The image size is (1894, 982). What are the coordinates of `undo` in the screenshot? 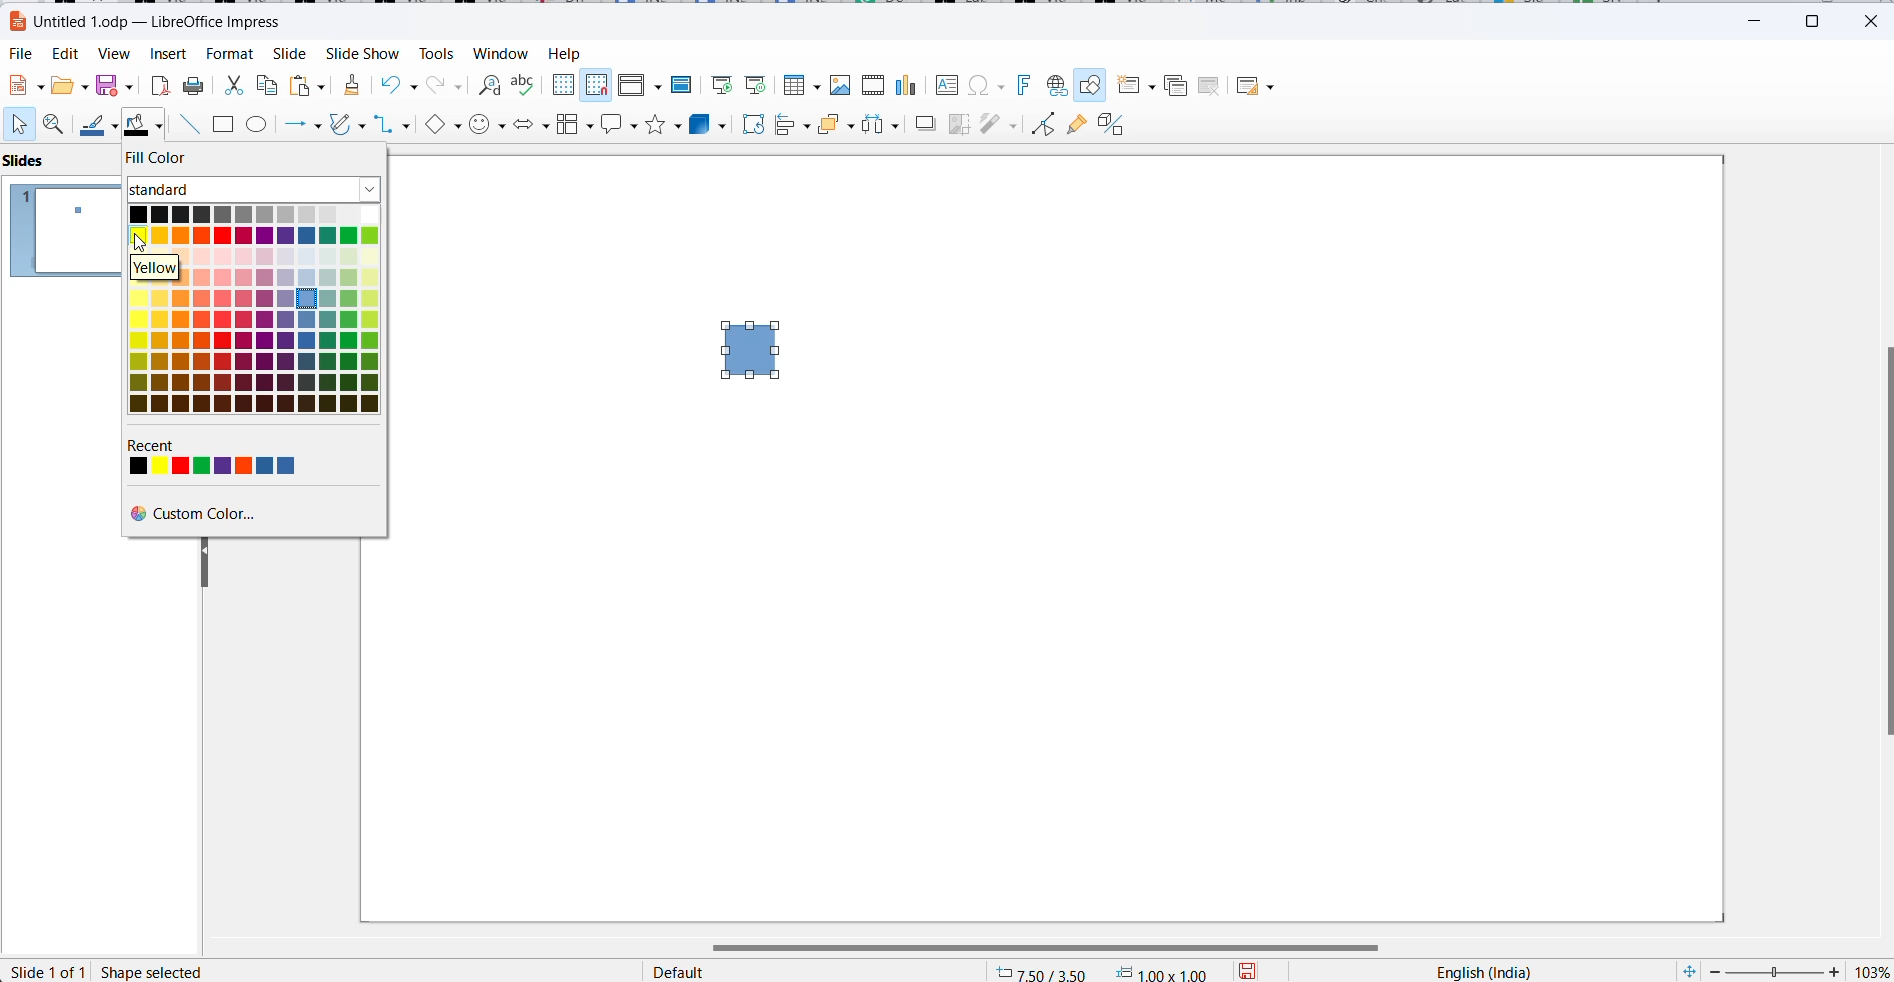 It's located at (404, 85).